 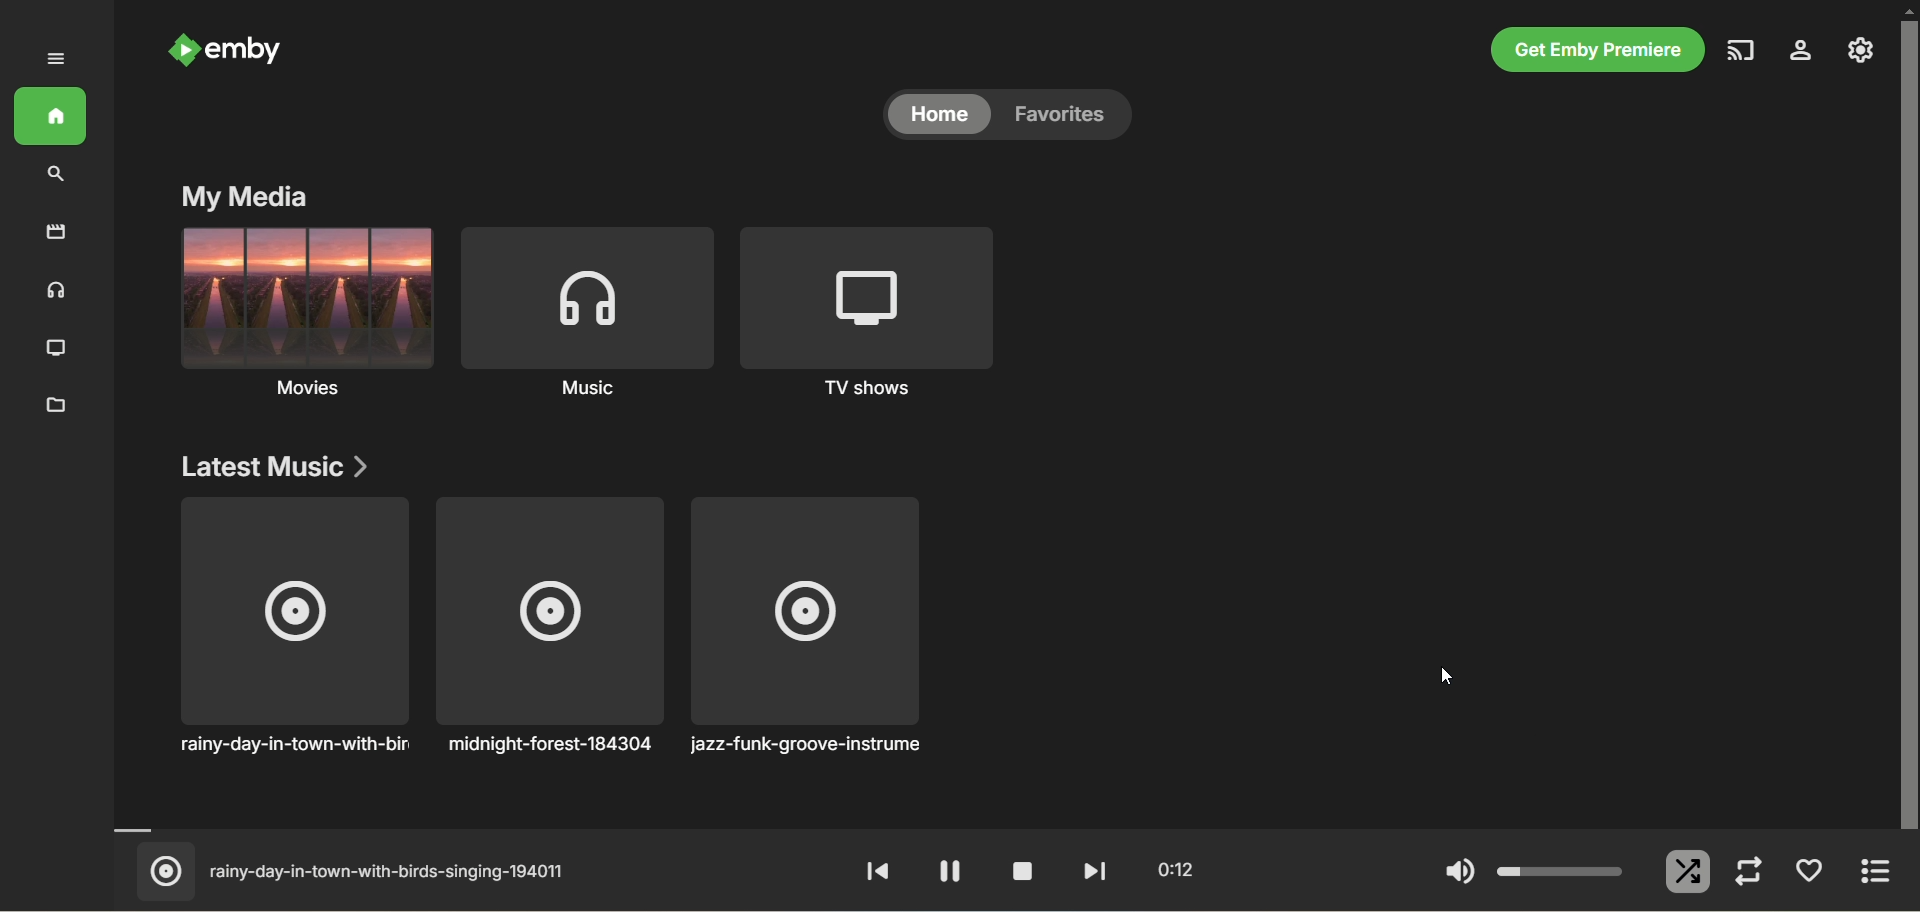 I want to click on emby, so click(x=227, y=51).